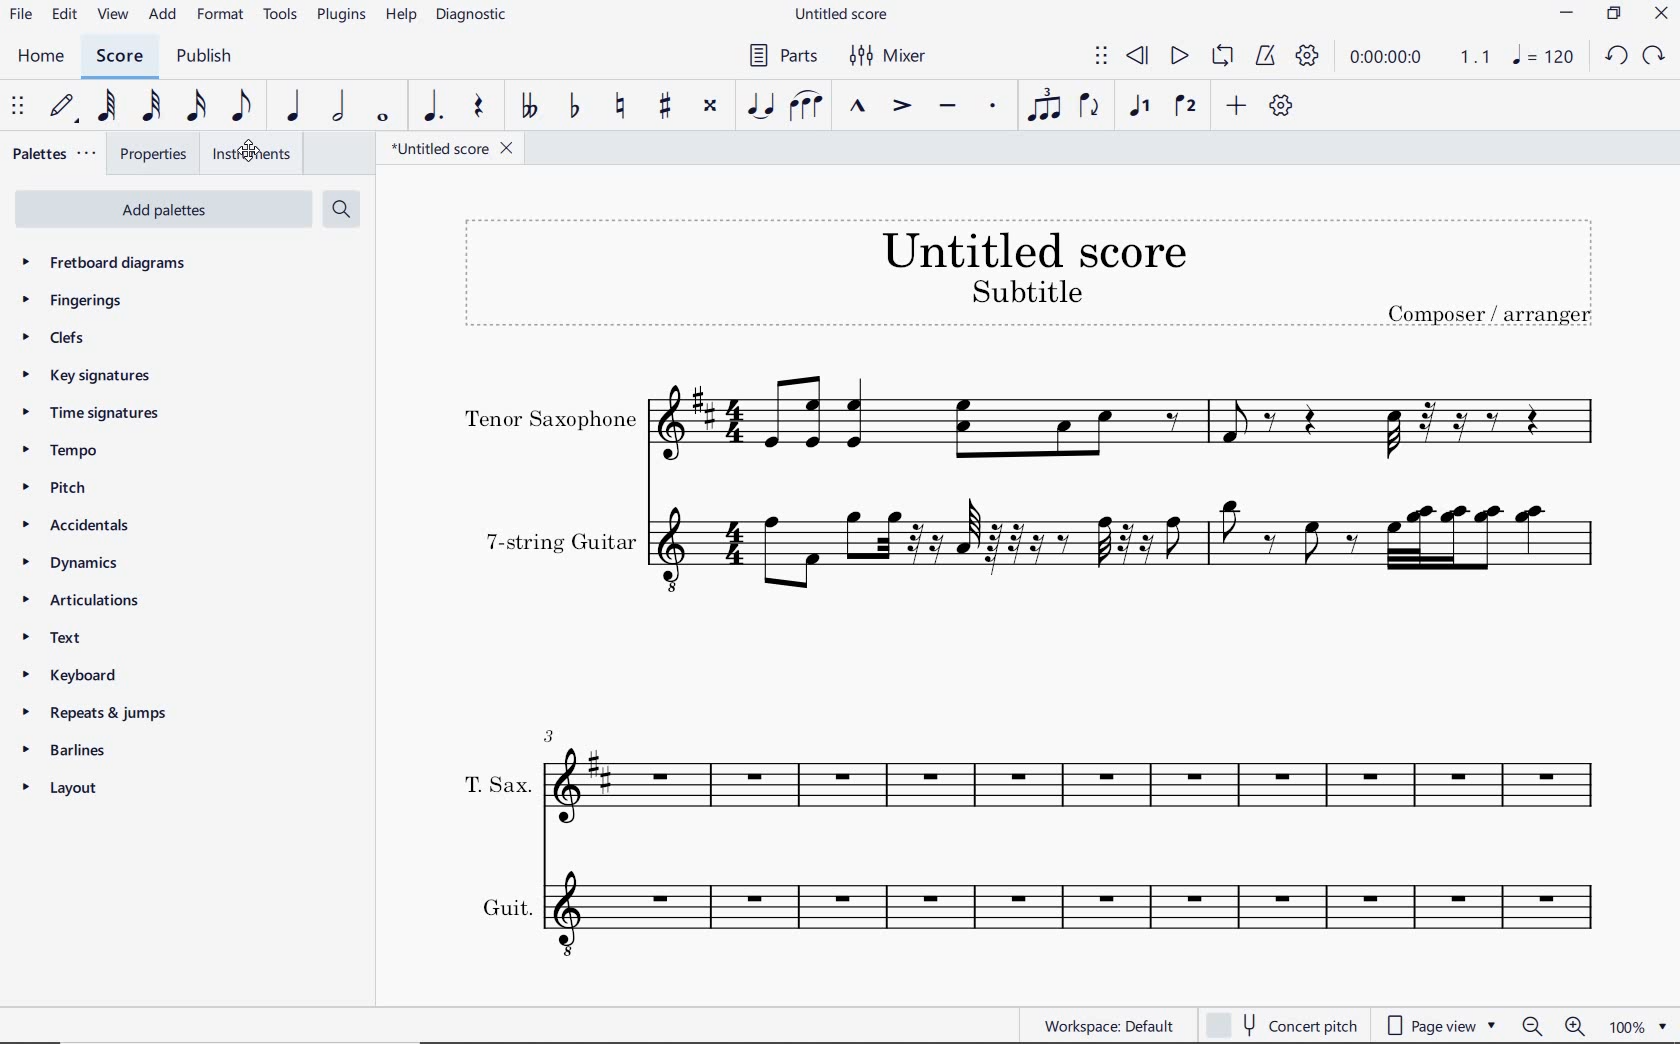 This screenshot has height=1044, width=1680. I want to click on INSTRUMENT: GUIT, so click(1026, 911).